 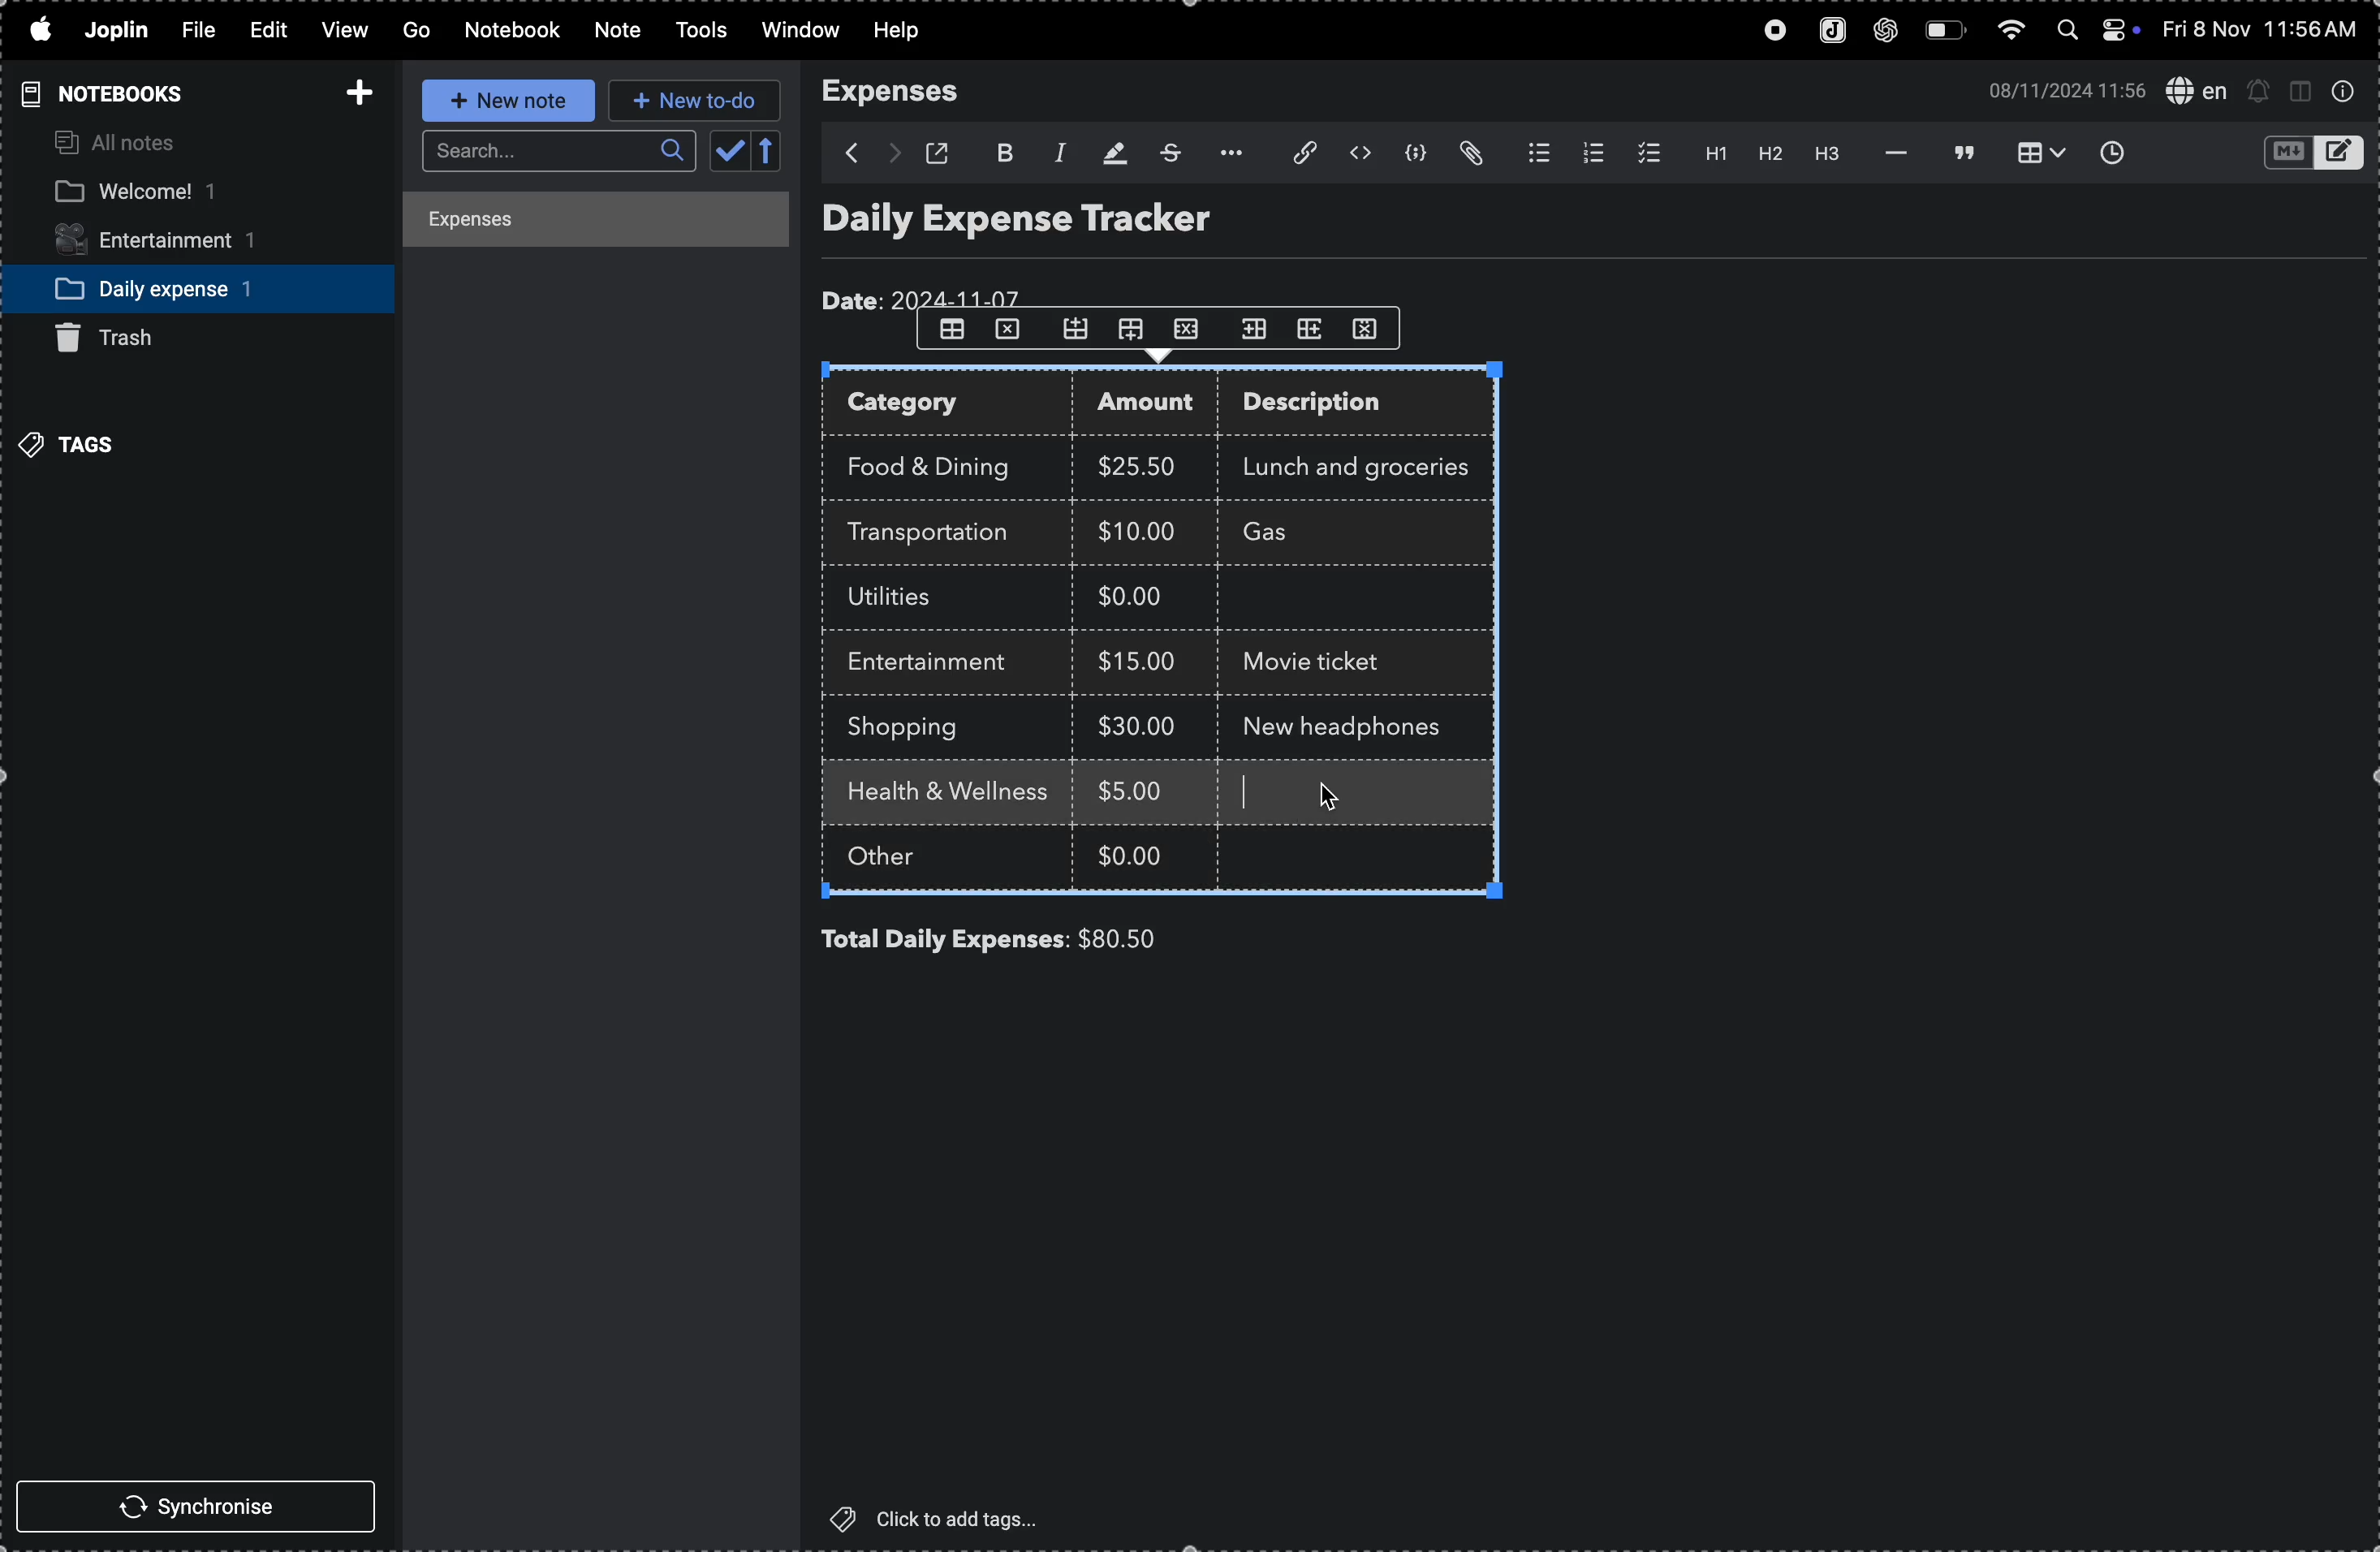 I want to click on attach file, so click(x=1475, y=154).